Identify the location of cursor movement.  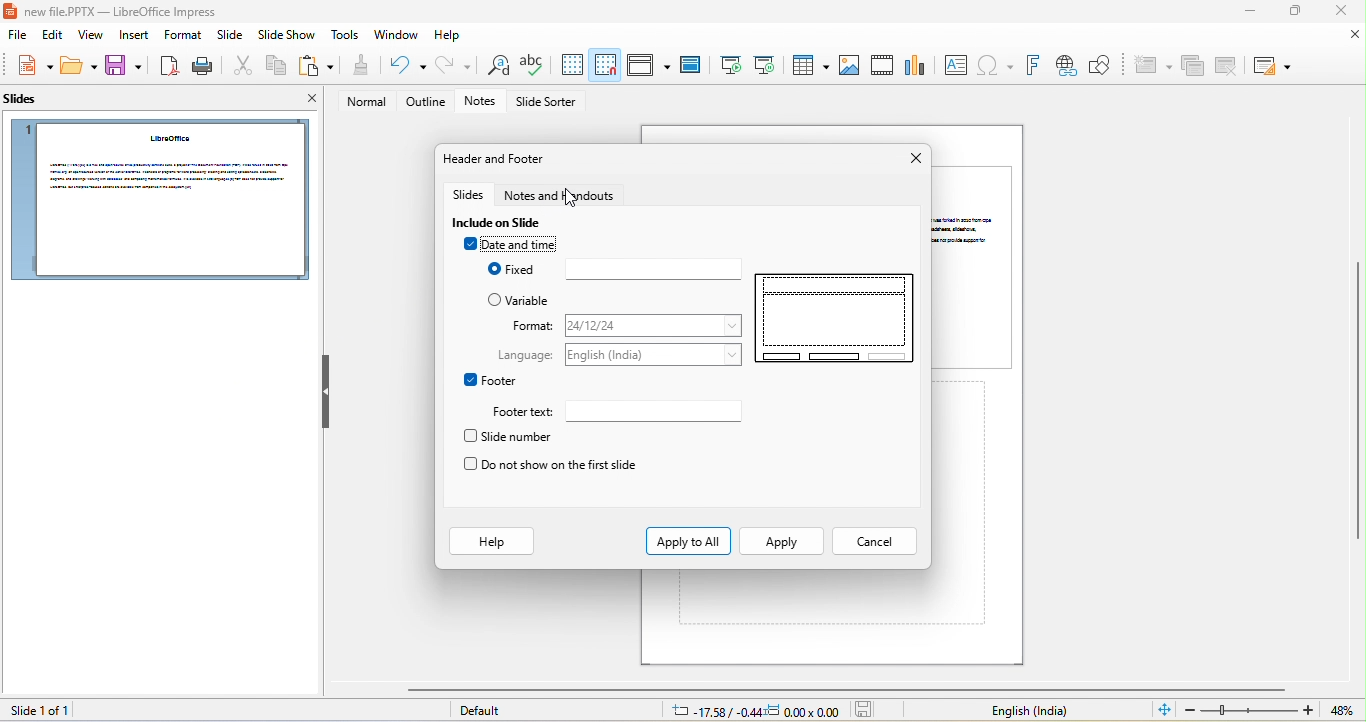
(574, 201).